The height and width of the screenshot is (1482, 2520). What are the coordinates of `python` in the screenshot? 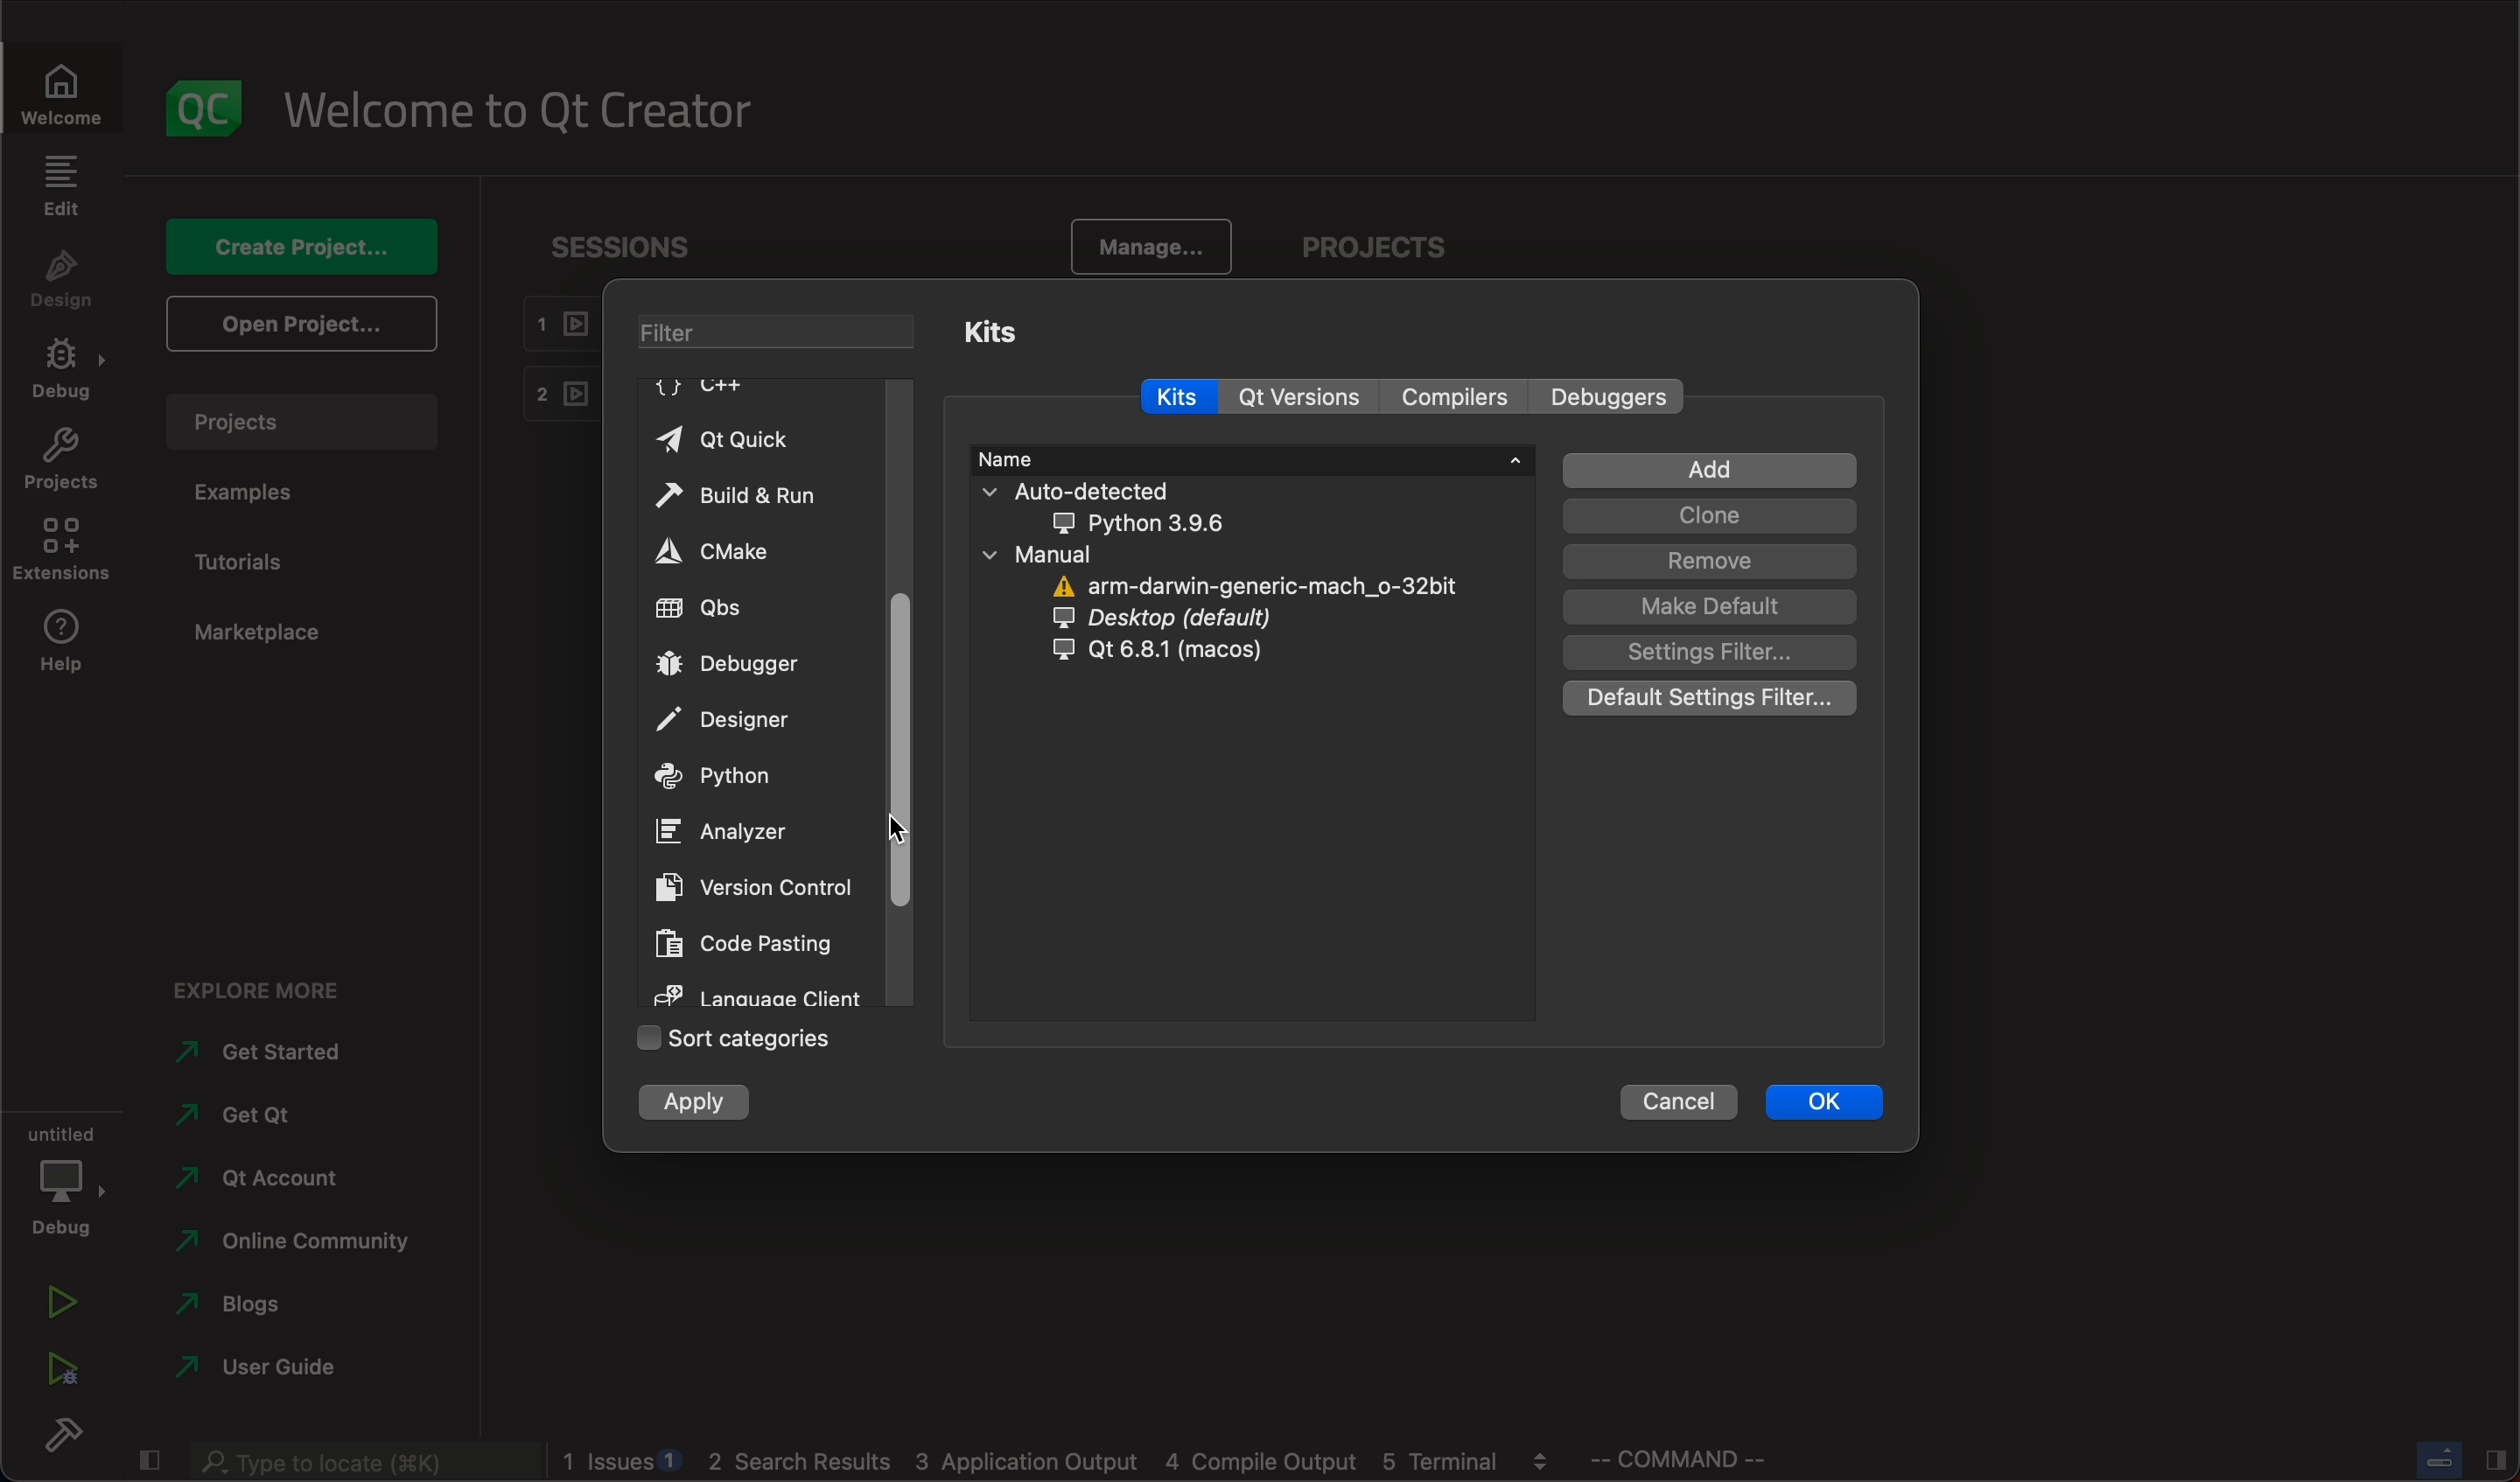 It's located at (725, 772).